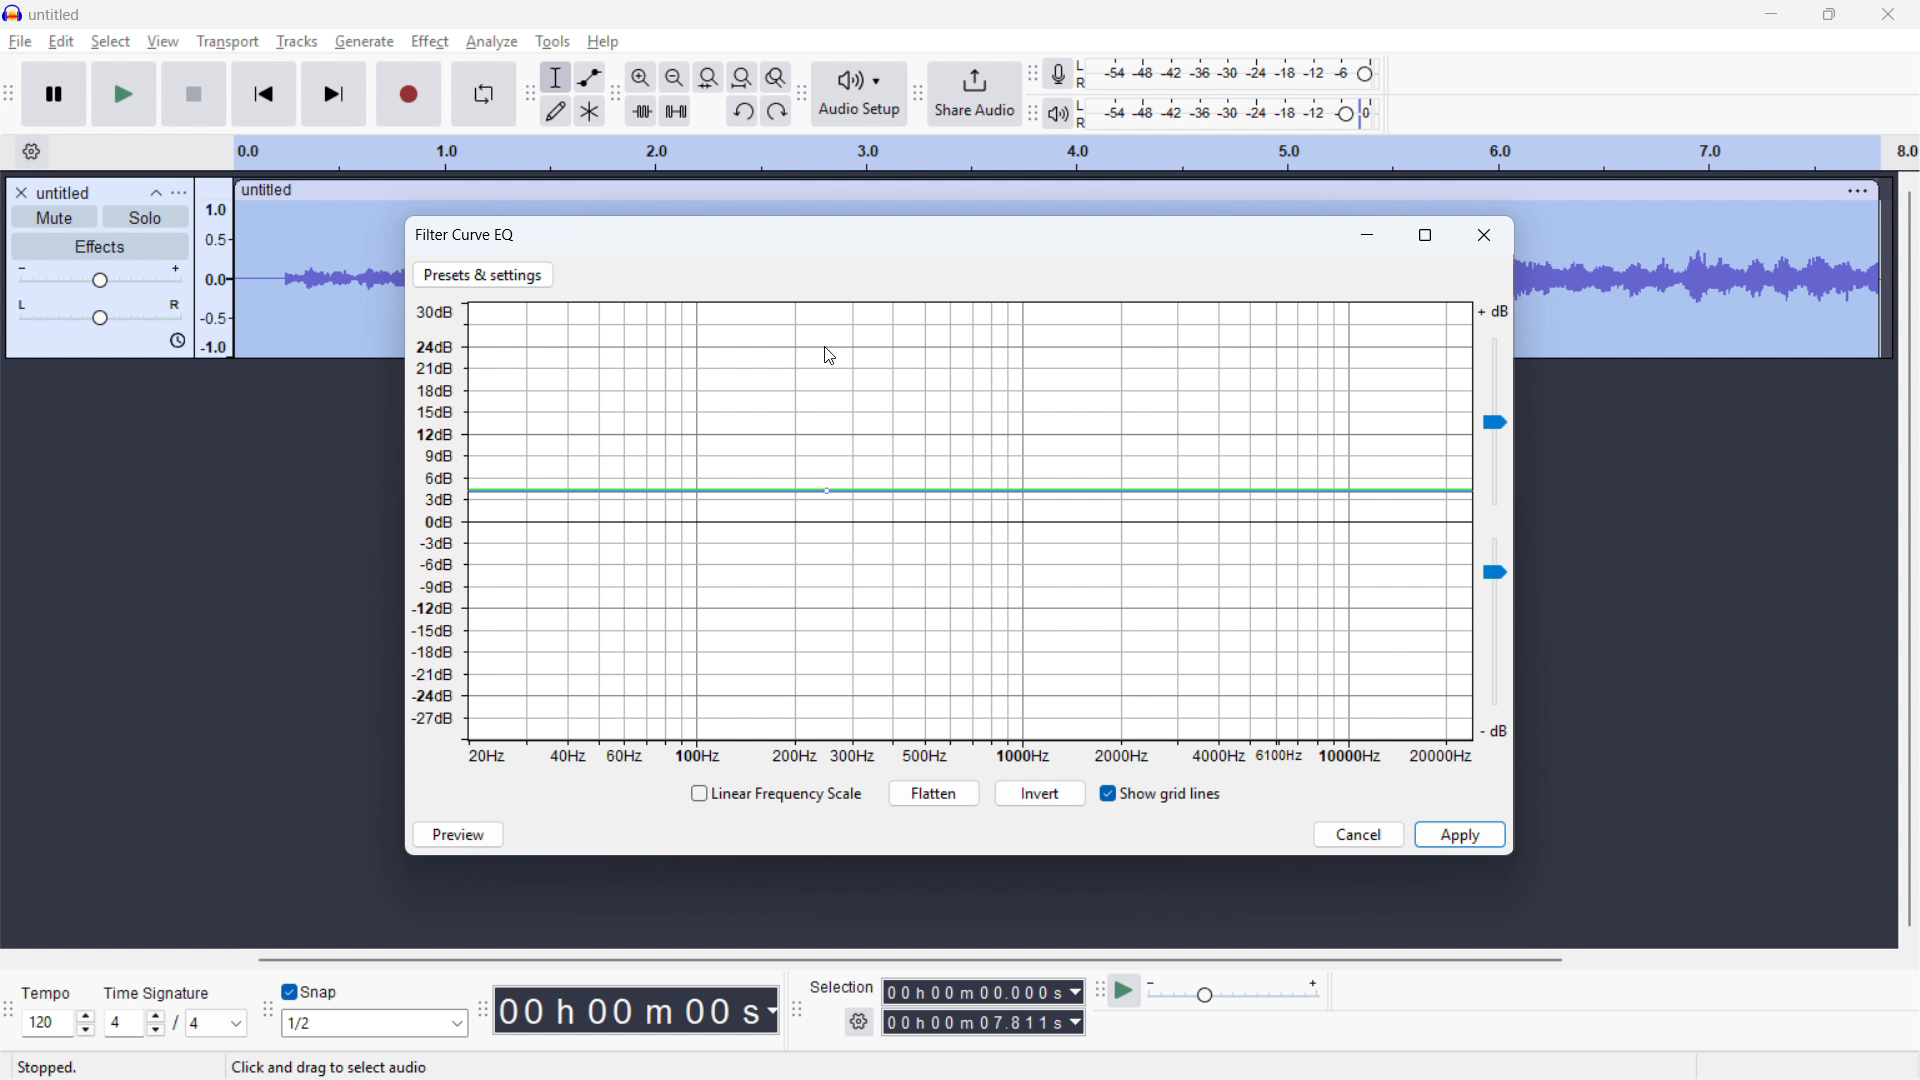 This screenshot has height=1080, width=1920. What do you see at coordinates (1461, 835) in the screenshot?
I see `Apply ` at bounding box center [1461, 835].